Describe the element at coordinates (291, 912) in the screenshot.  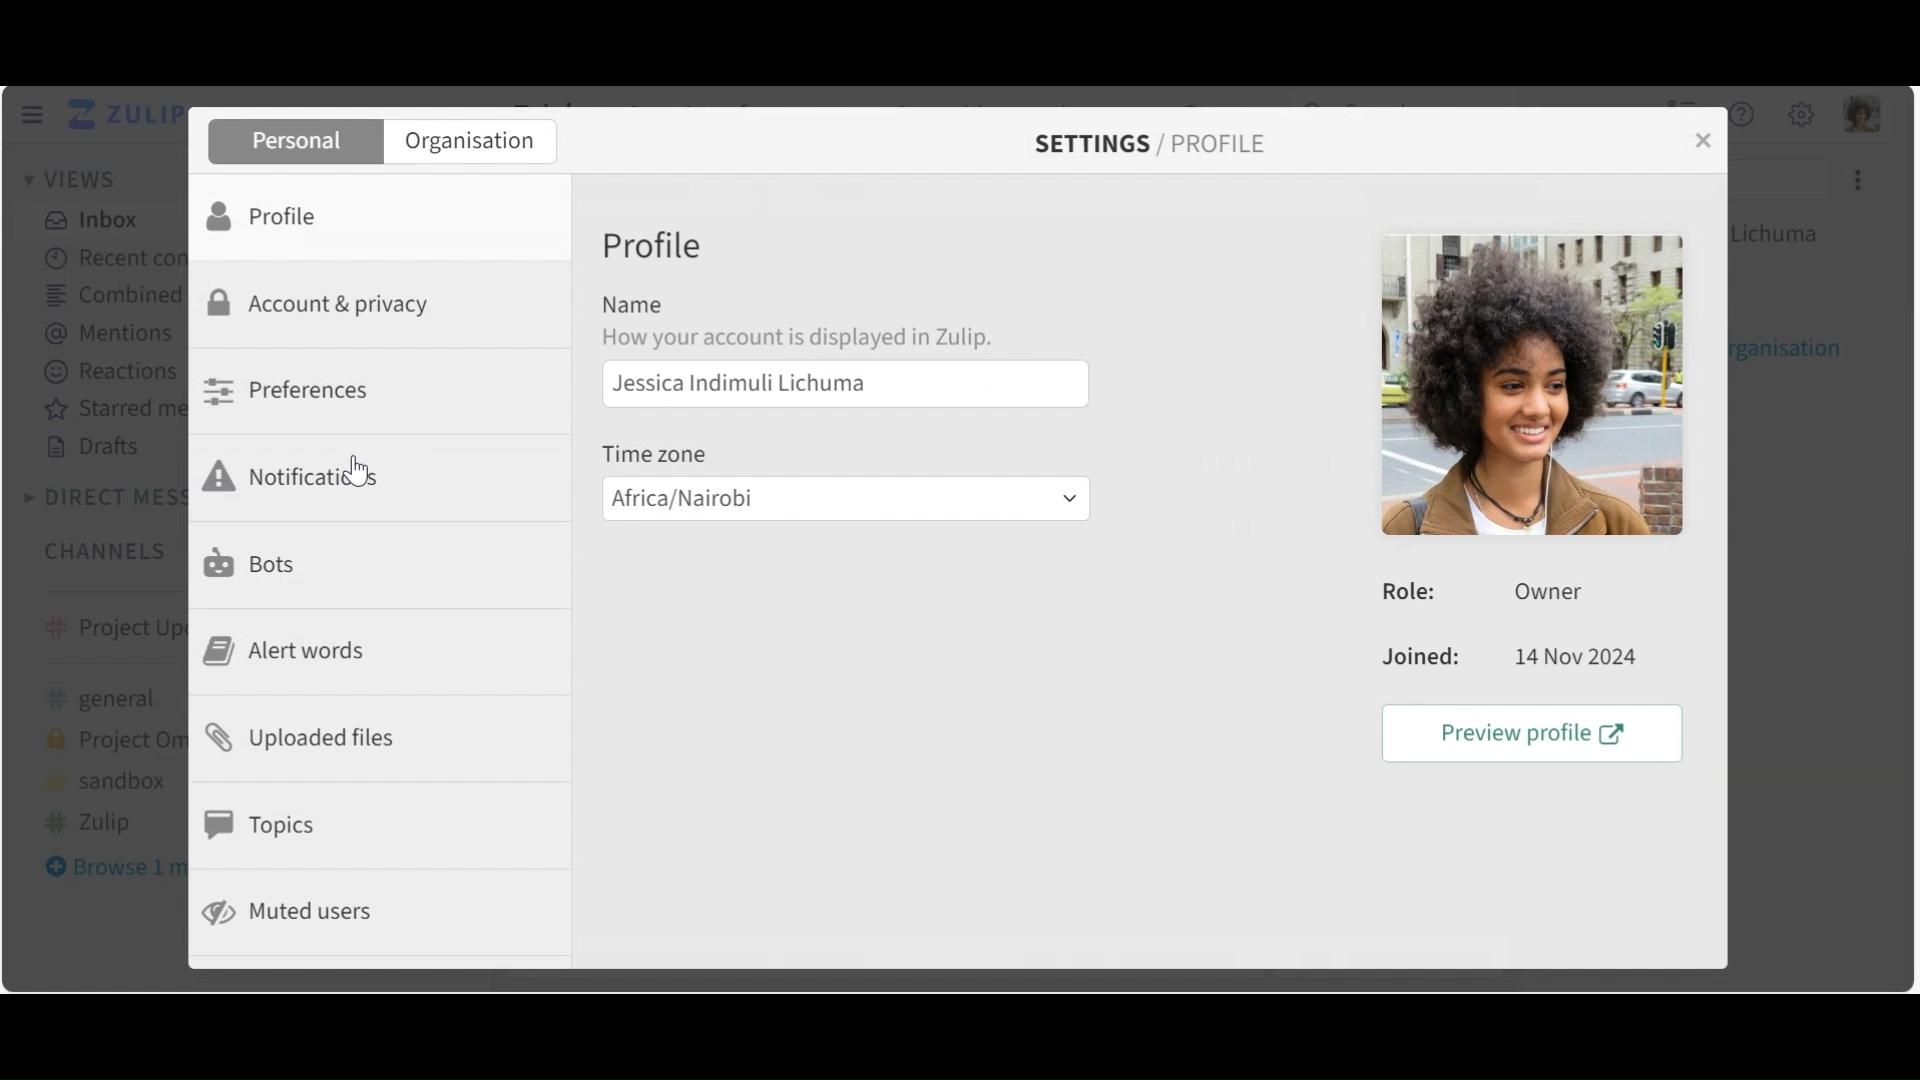
I see `Muted users` at that location.